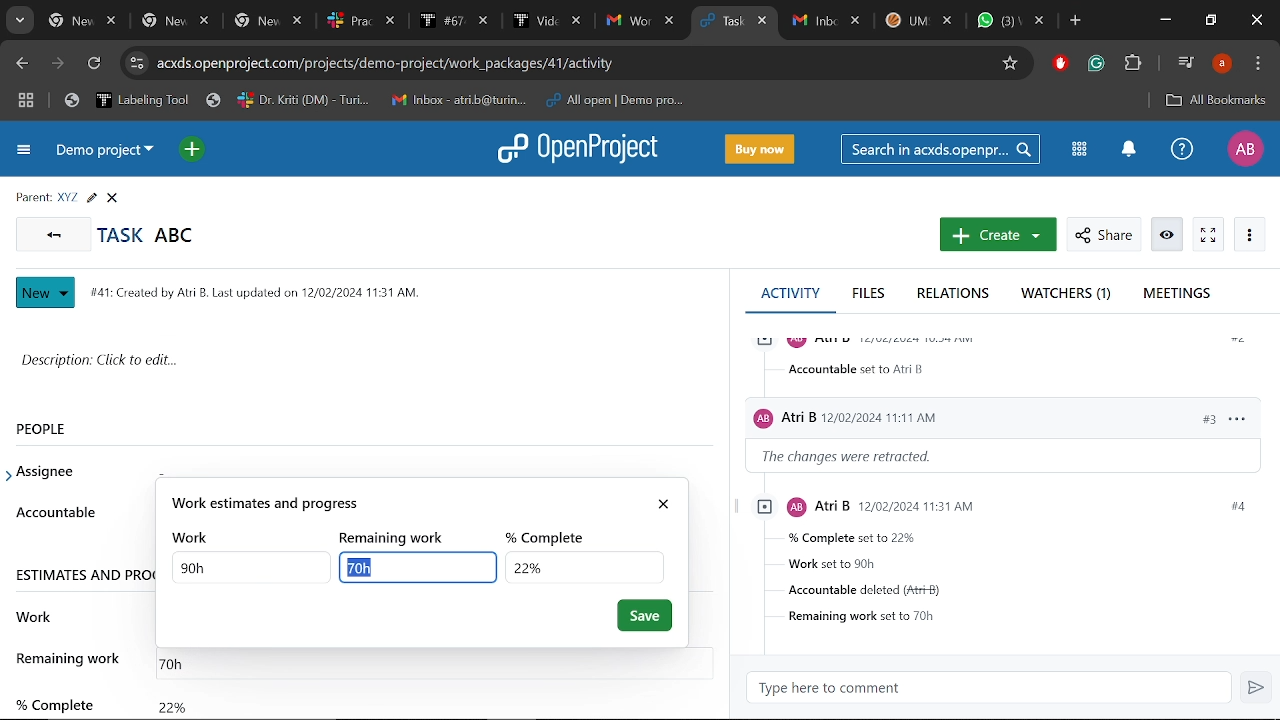 This screenshot has width=1280, height=720. What do you see at coordinates (870, 295) in the screenshot?
I see `Files` at bounding box center [870, 295].